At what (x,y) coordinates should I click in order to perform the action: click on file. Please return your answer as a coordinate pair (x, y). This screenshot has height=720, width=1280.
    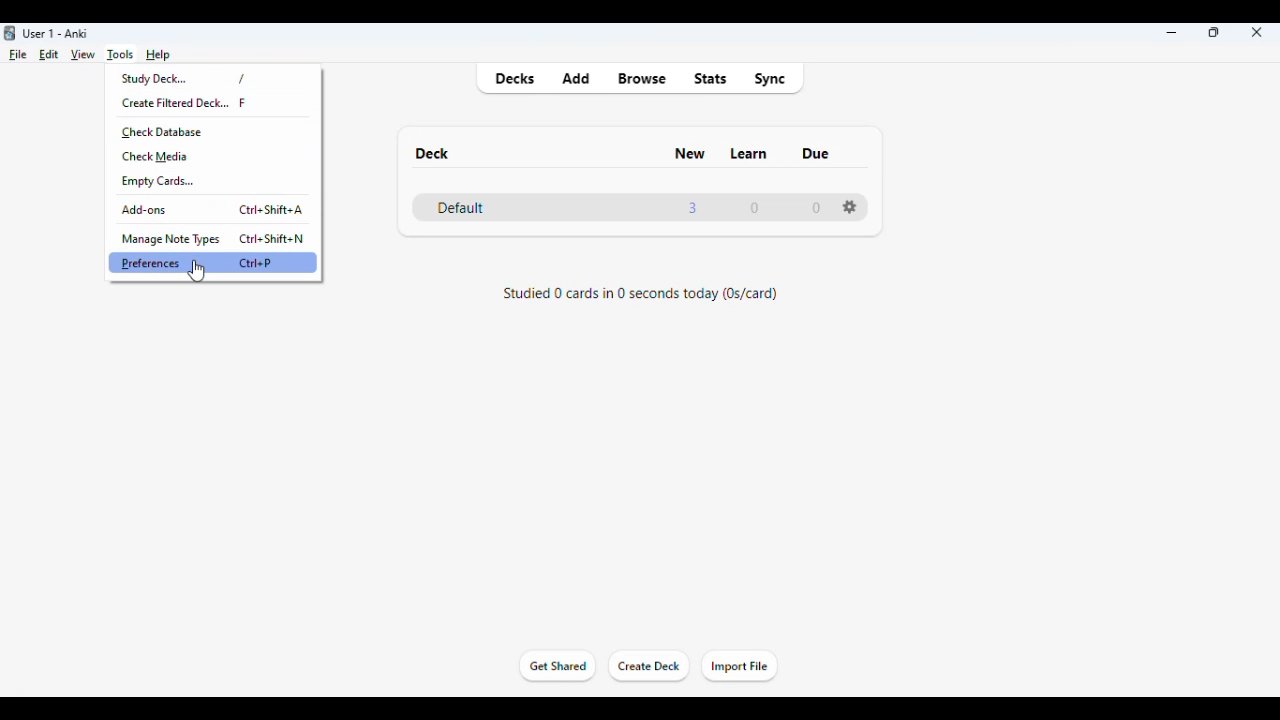
    Looking at the image, I should click on (18, 55).